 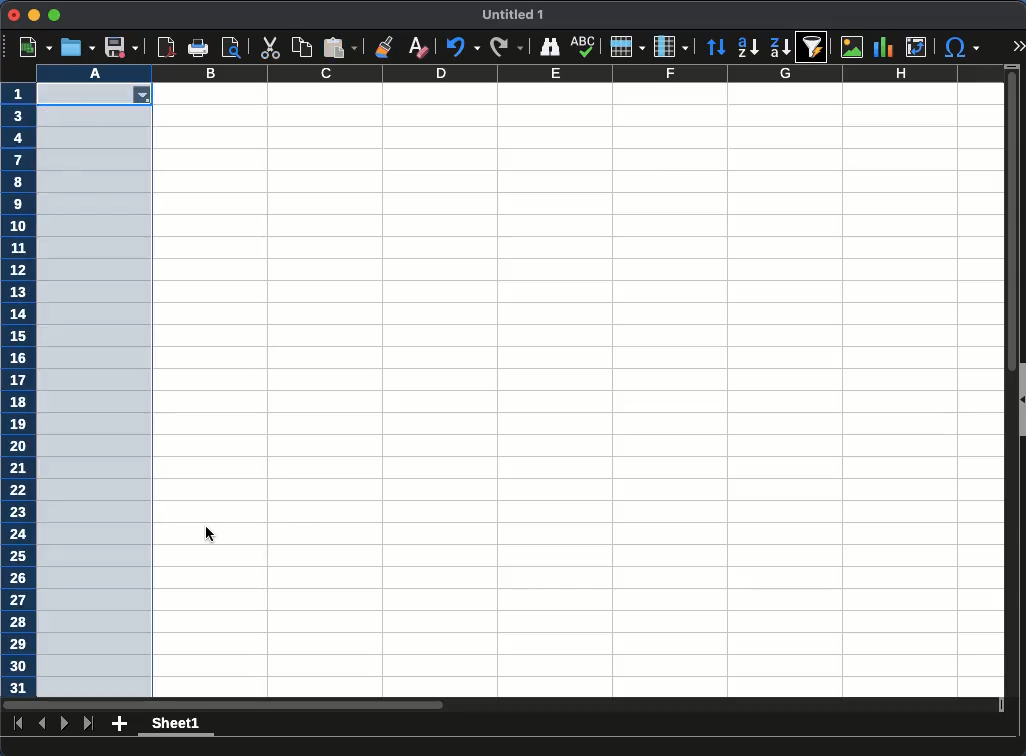 What do you see at coordinates (961, 49) in the screenshot?
I see `special character` at bounding box center [961, 49].